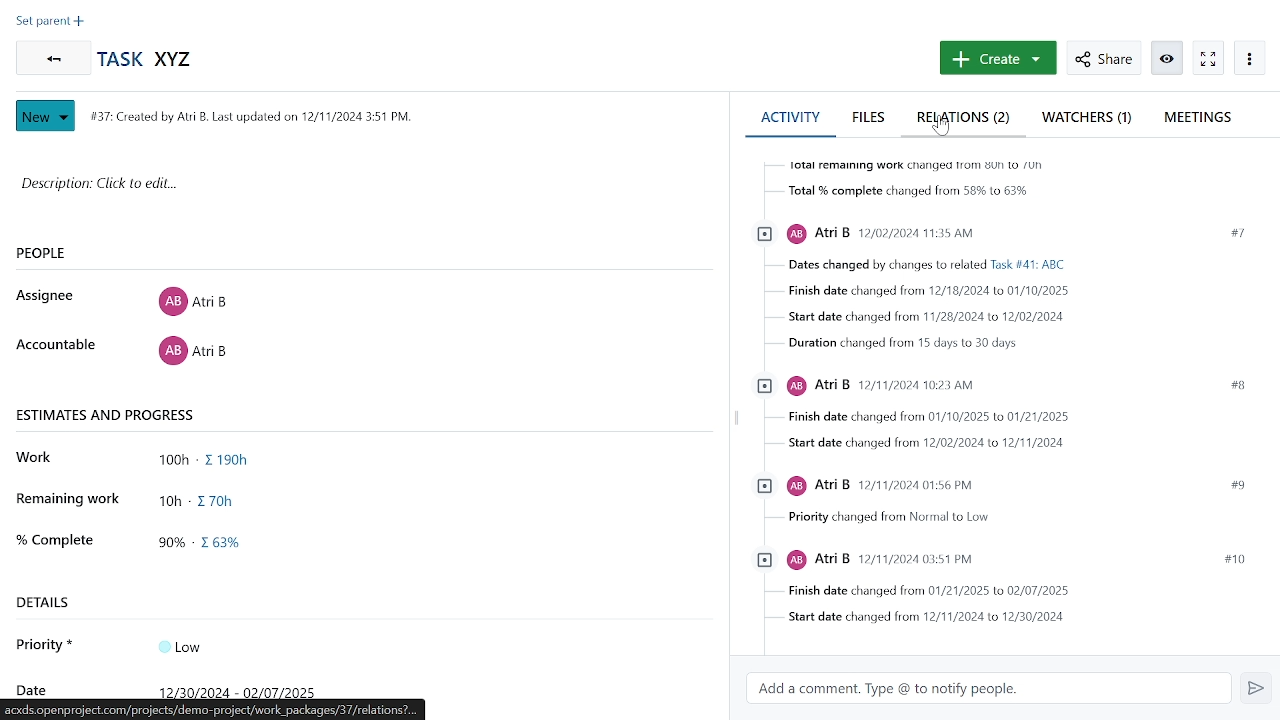 The width and height of the screenshot is (1280, 720). I want to click on finish date changed from 01/10/2025 to 01/21/2025, so click(918, 417).